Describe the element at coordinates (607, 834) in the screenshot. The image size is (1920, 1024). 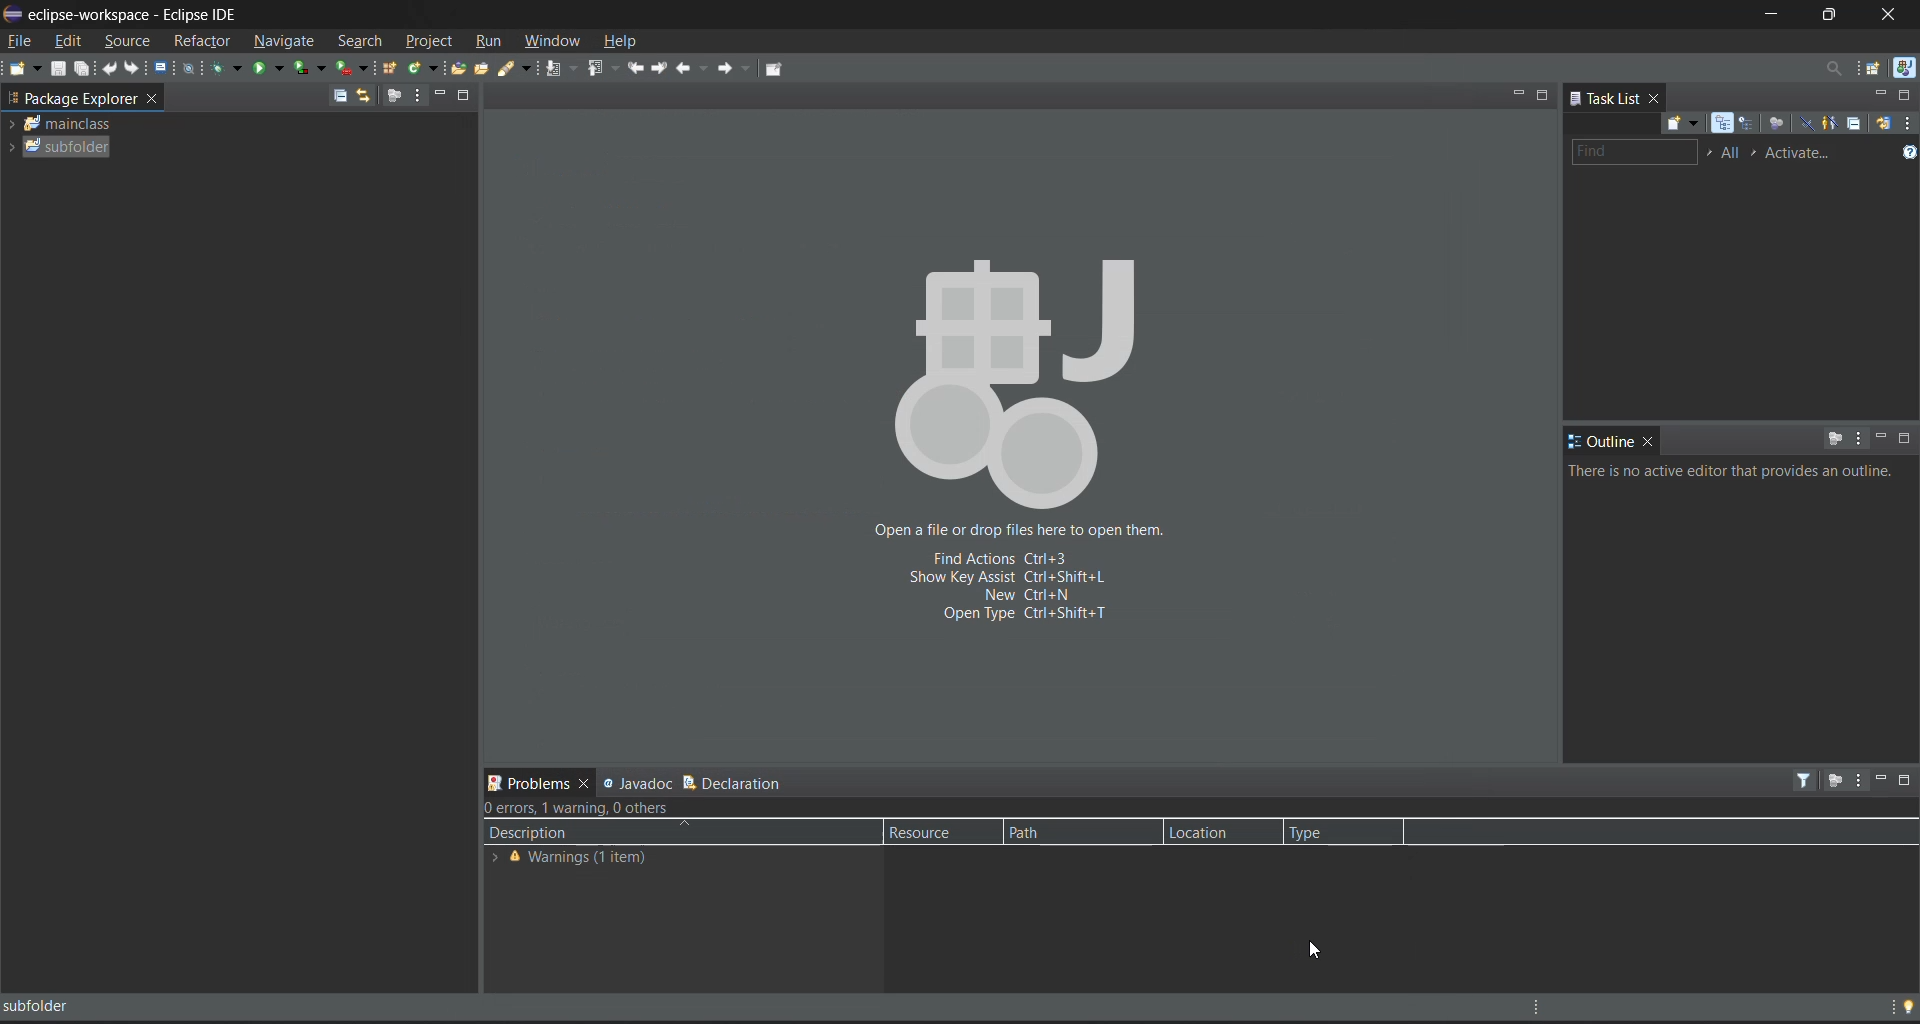
I see `description` at that location.